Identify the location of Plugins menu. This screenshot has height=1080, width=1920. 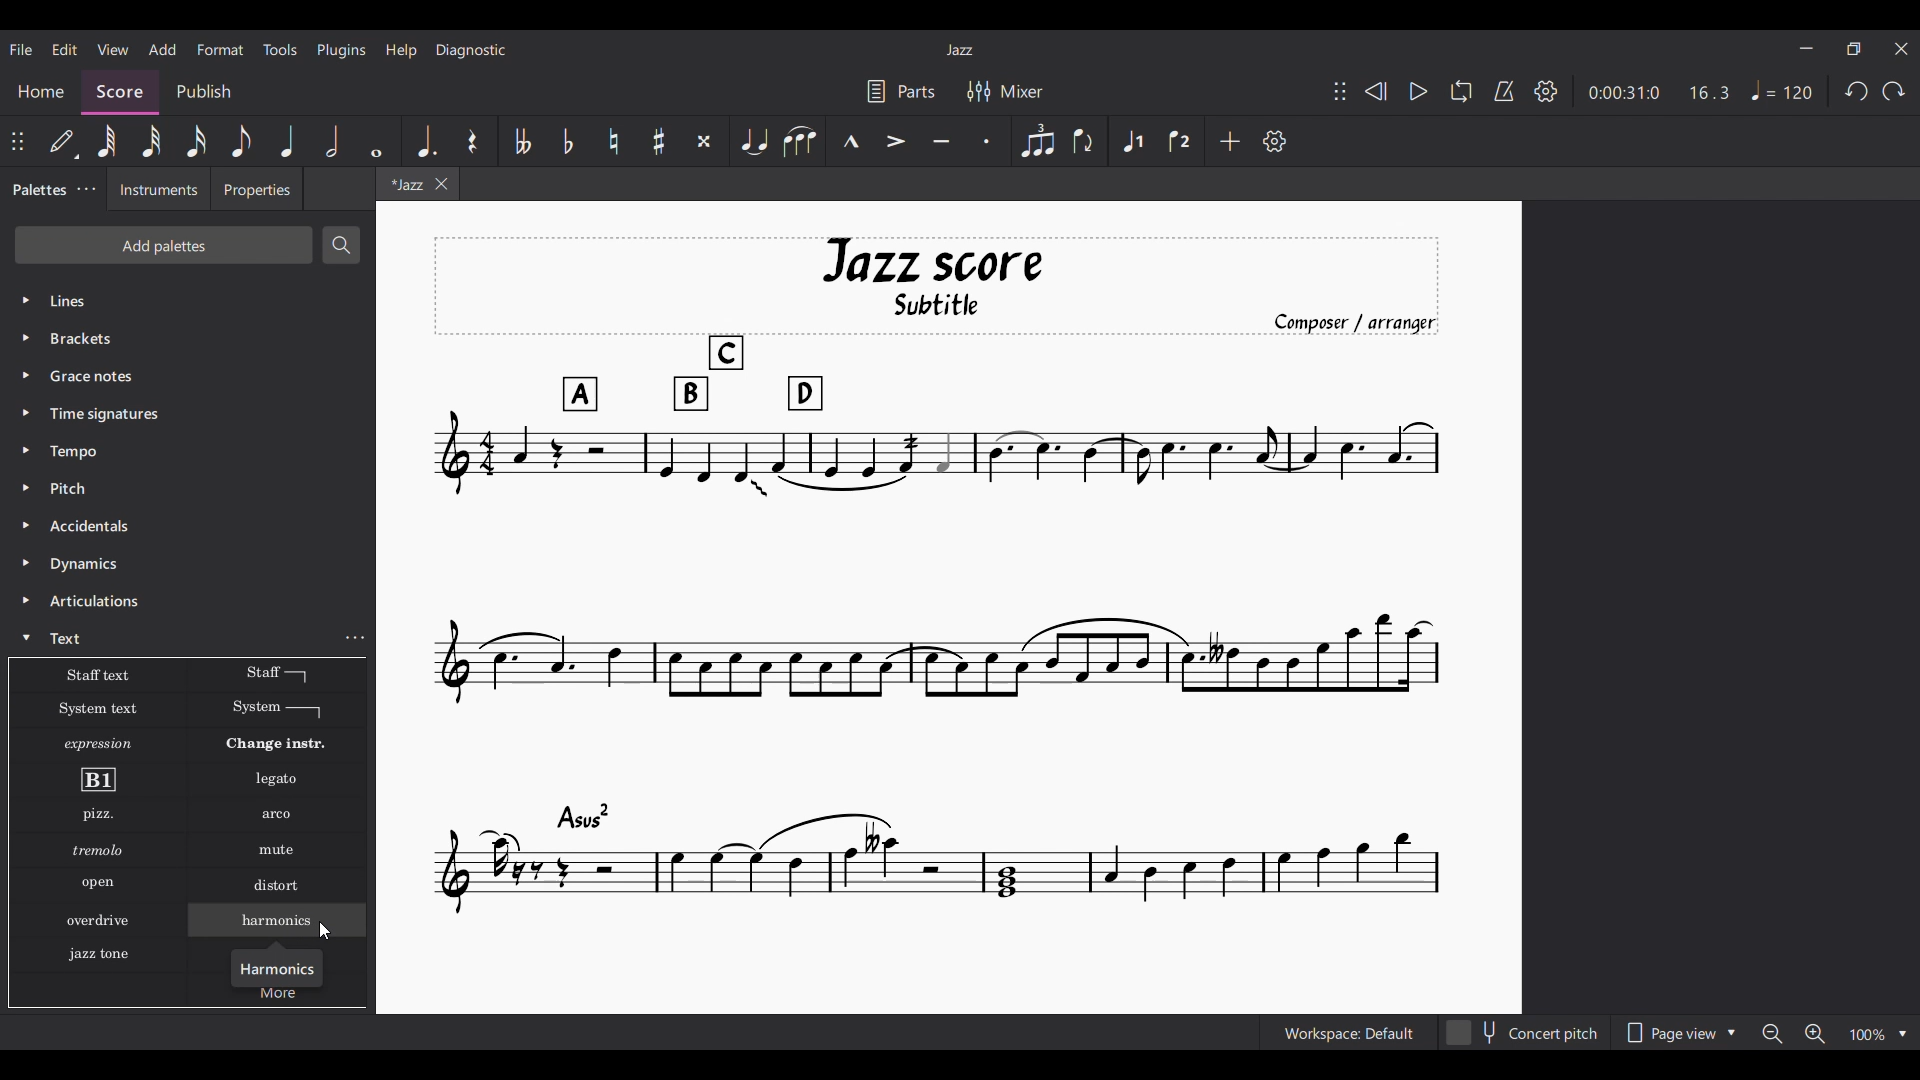
(341, 50).